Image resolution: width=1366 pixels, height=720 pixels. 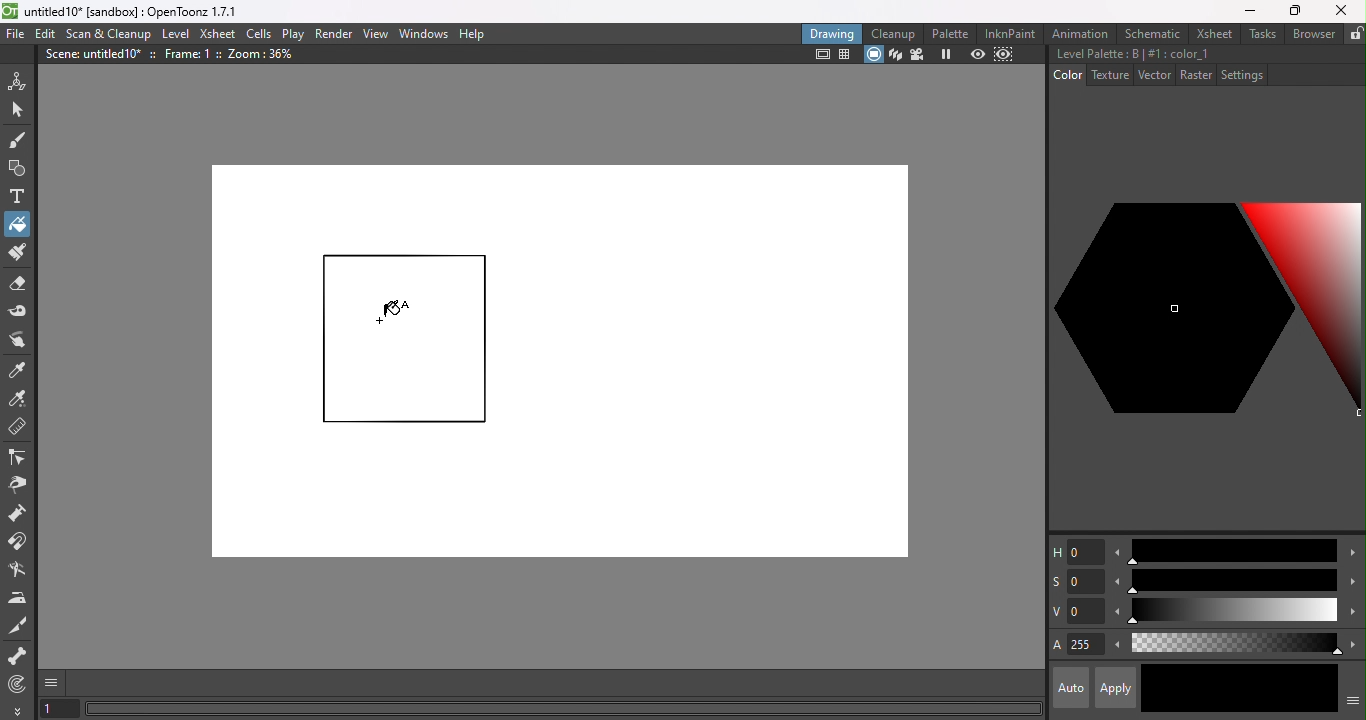 What do you see at coordinates (1076, 551) in the screenshot?
I see `H` at bounding box center [1076, 551].